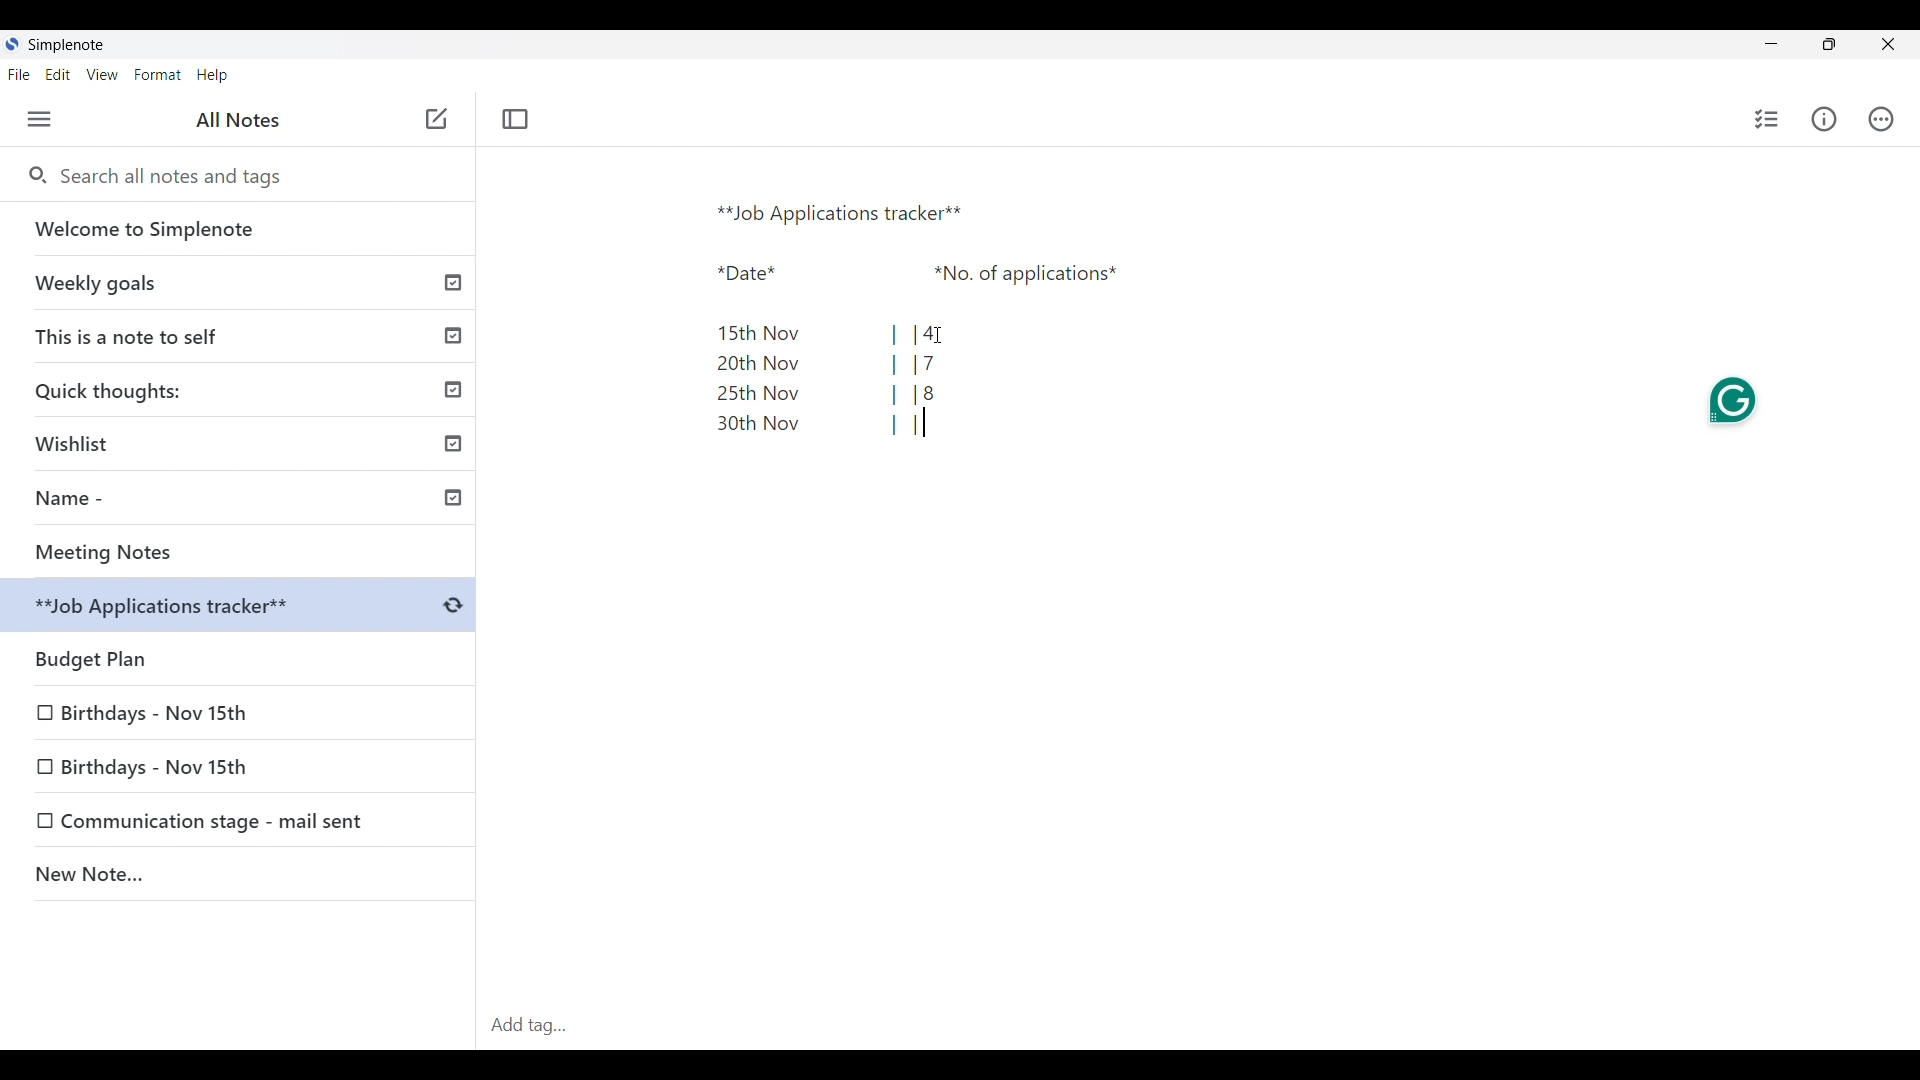 This screenshot has height=1080, width=1920. What do you see at coordinates (18, 74) in the screenshot?
I see `File` at bounding box center [18, 74].